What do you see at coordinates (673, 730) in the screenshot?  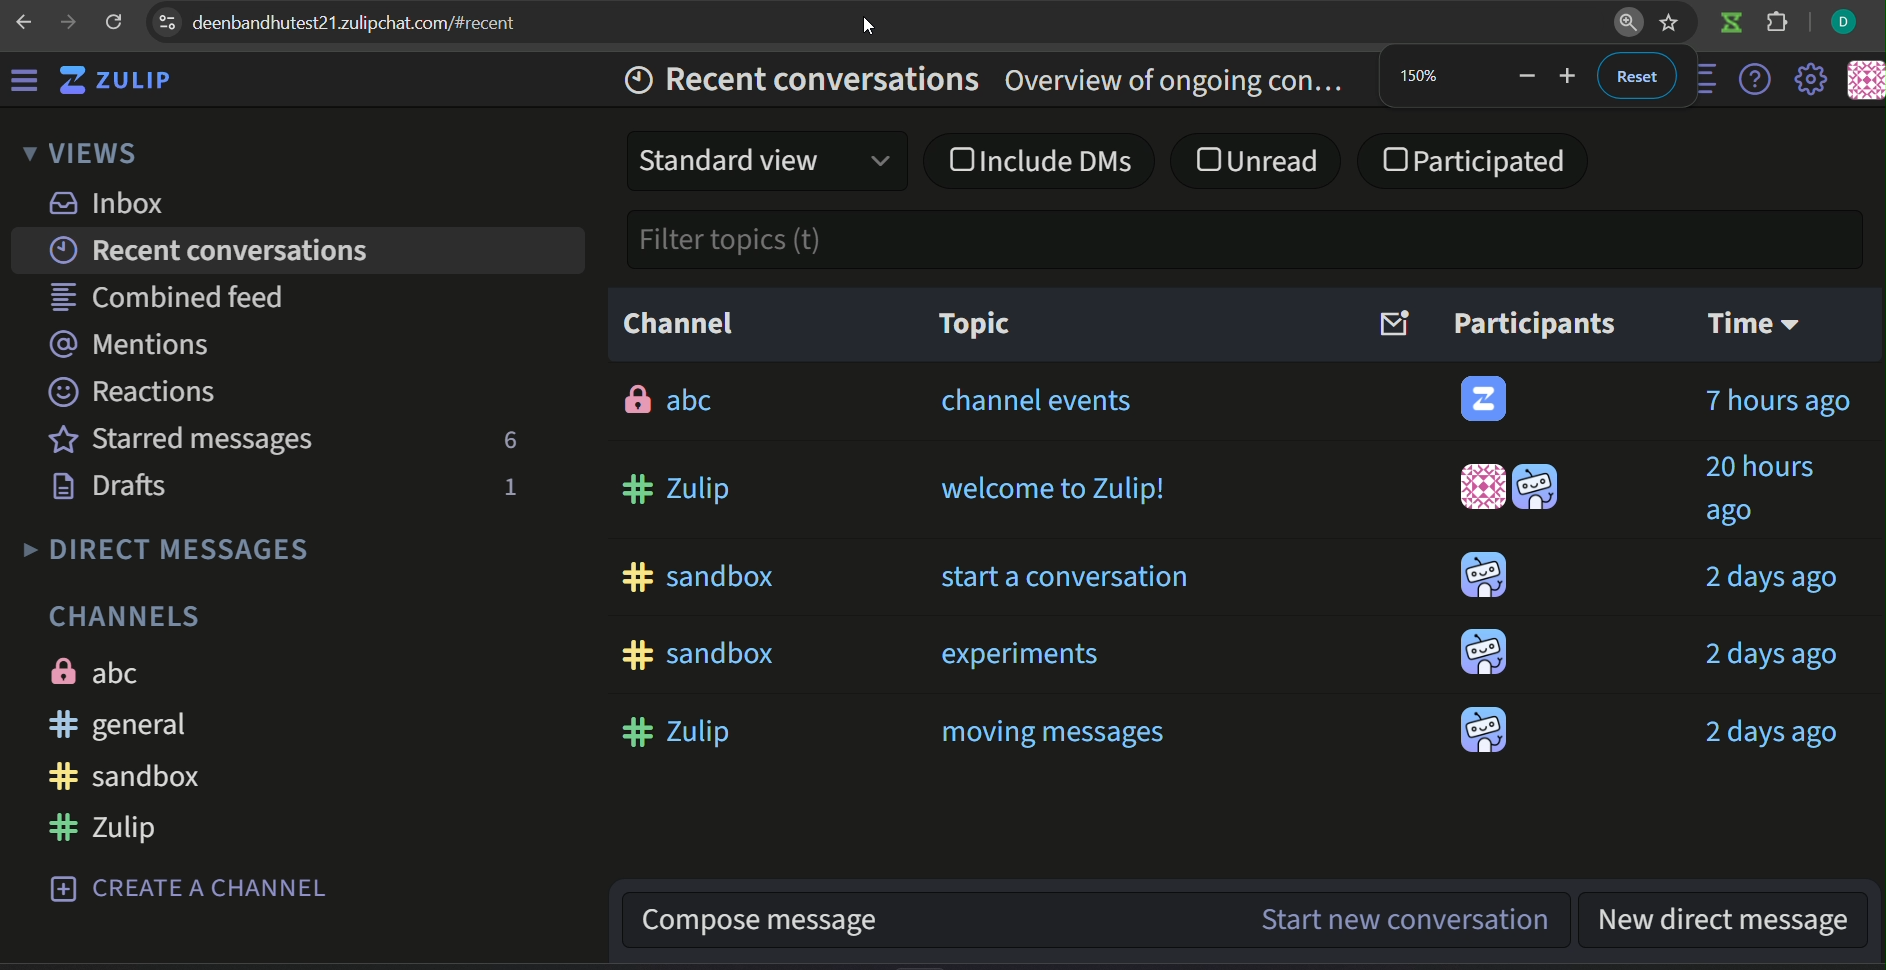 I see `#zulip` at bounding box center [673, 730].